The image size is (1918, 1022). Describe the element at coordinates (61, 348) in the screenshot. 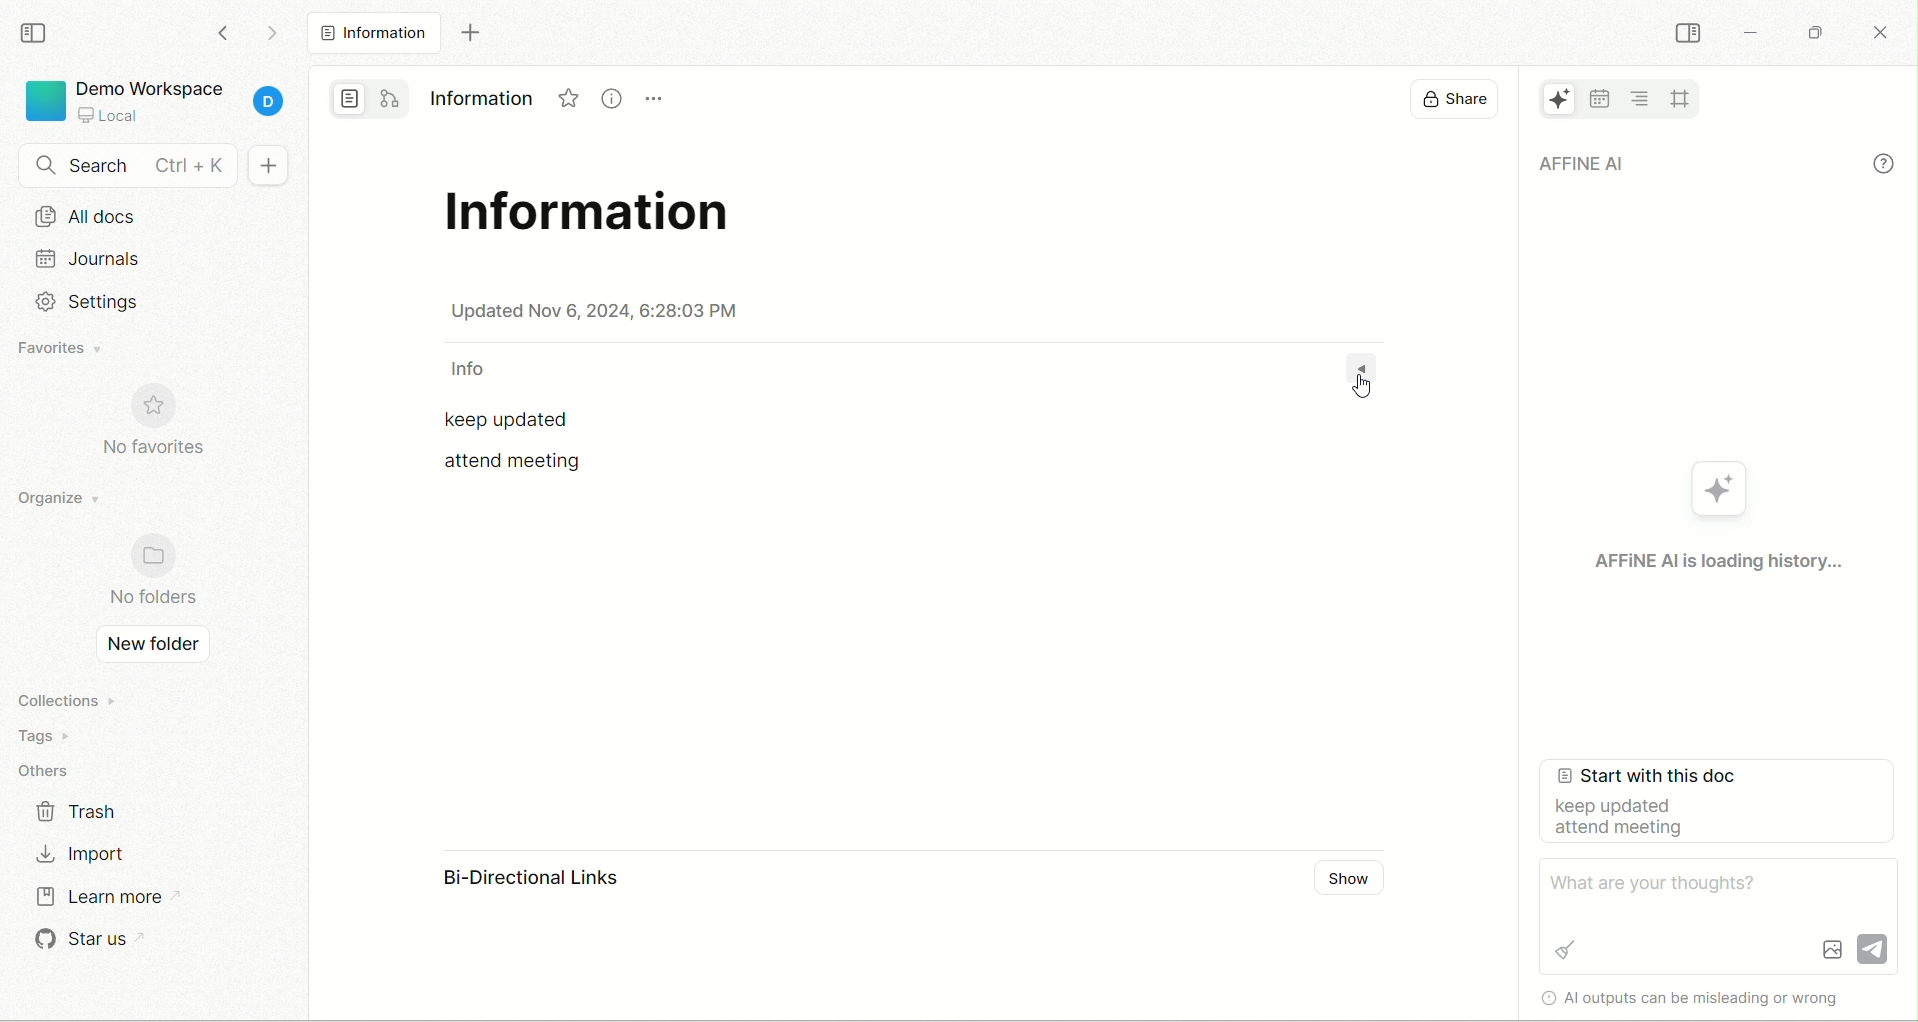

I see `favorites` at that location.